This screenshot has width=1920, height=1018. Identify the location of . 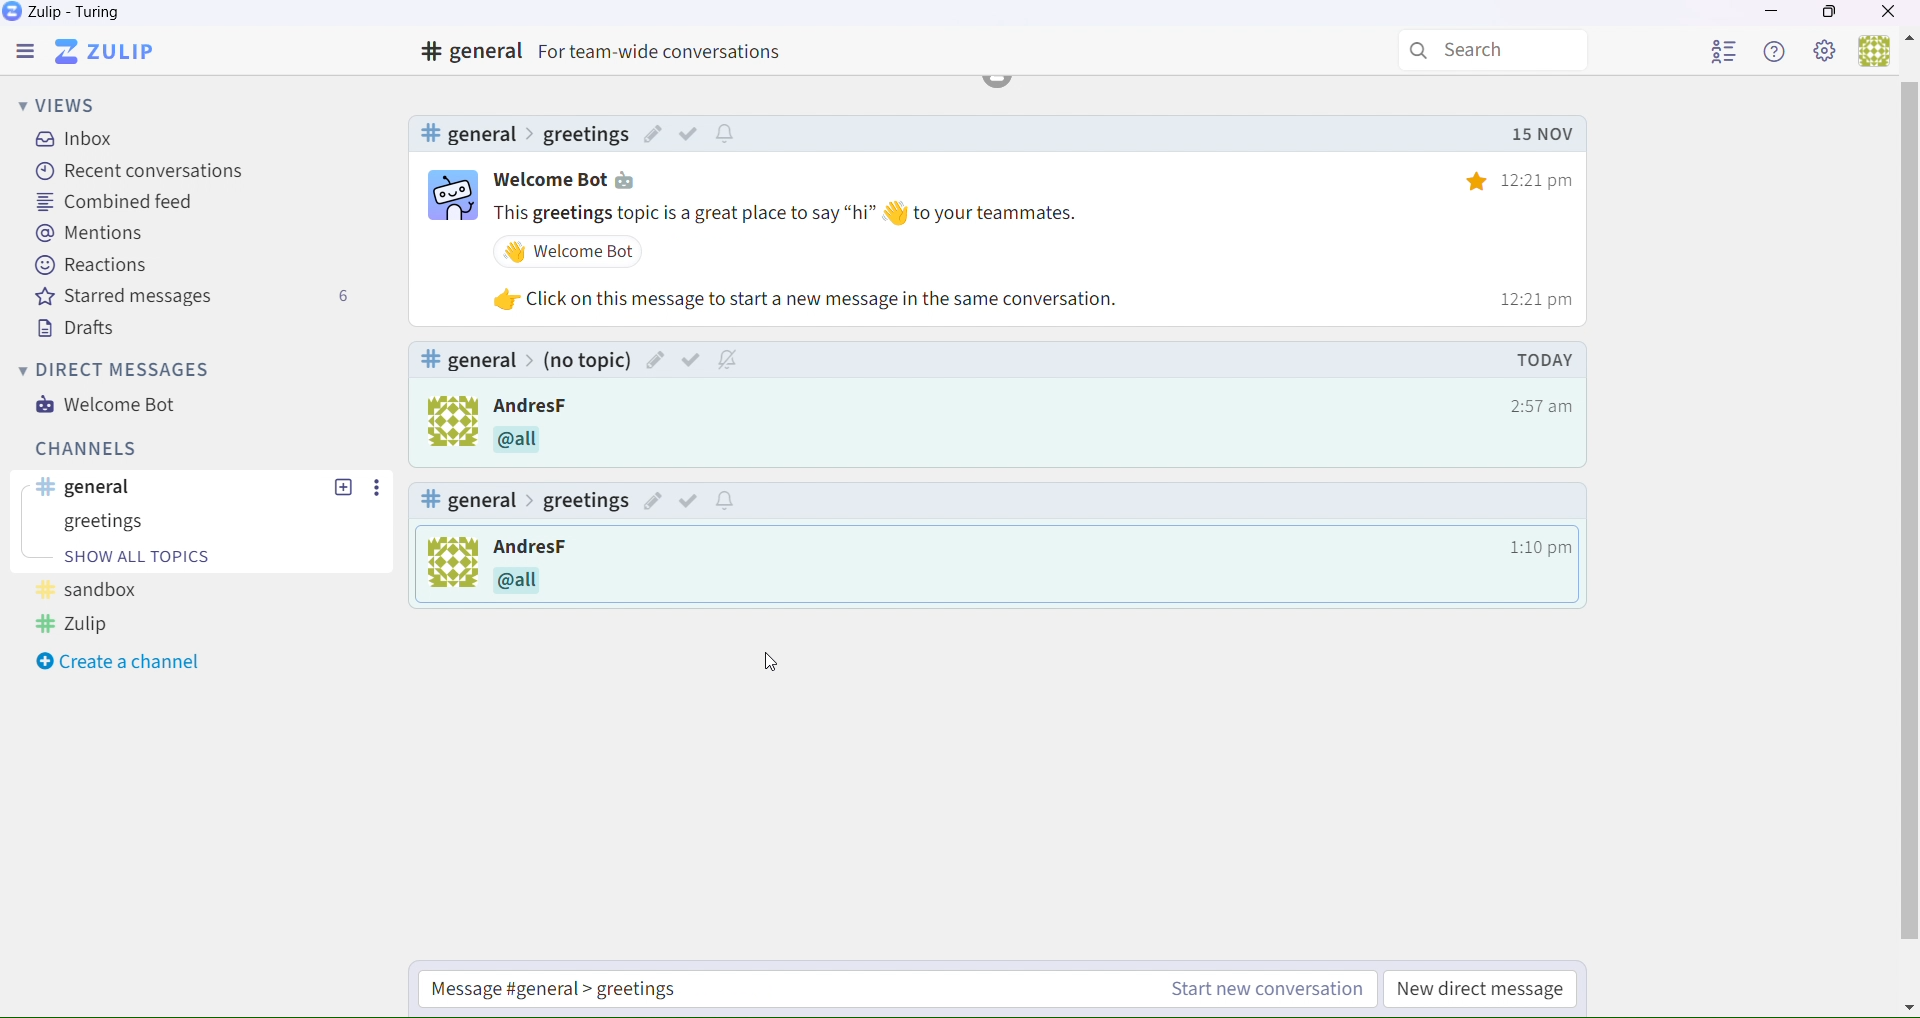
(570, 547).